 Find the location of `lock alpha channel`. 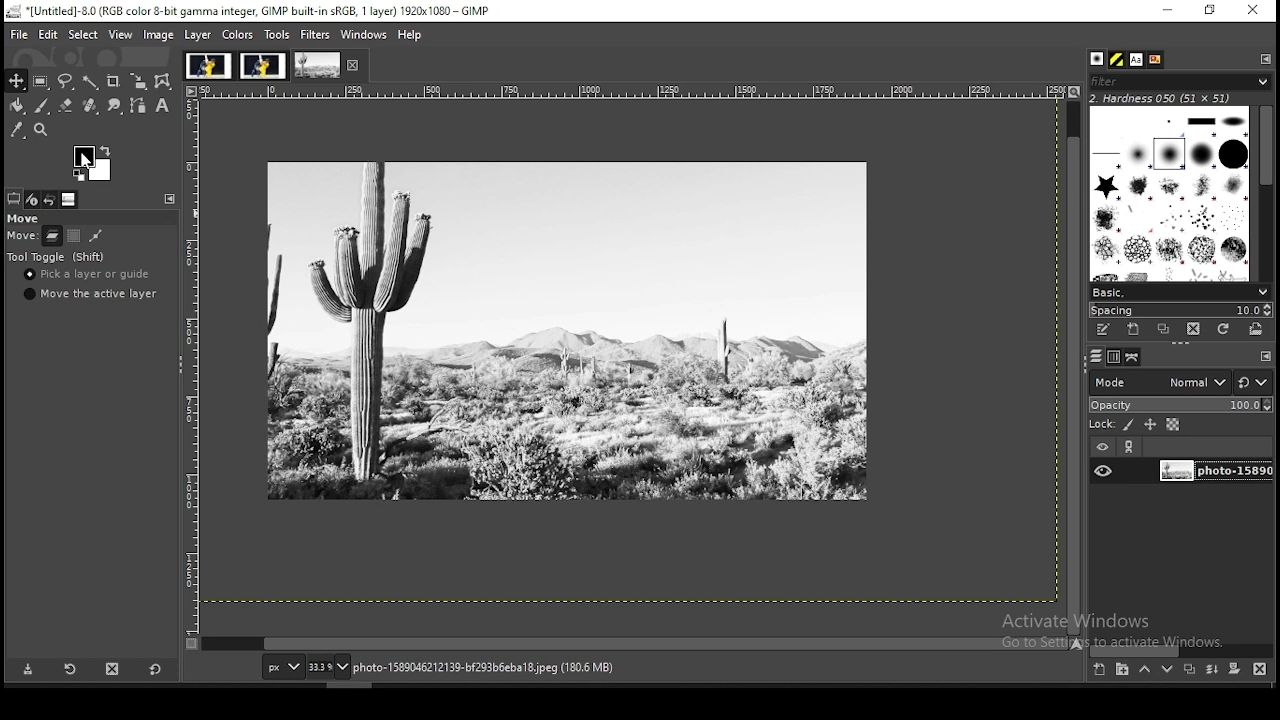

lock alpha channel is located at coordinates (1174, 424).